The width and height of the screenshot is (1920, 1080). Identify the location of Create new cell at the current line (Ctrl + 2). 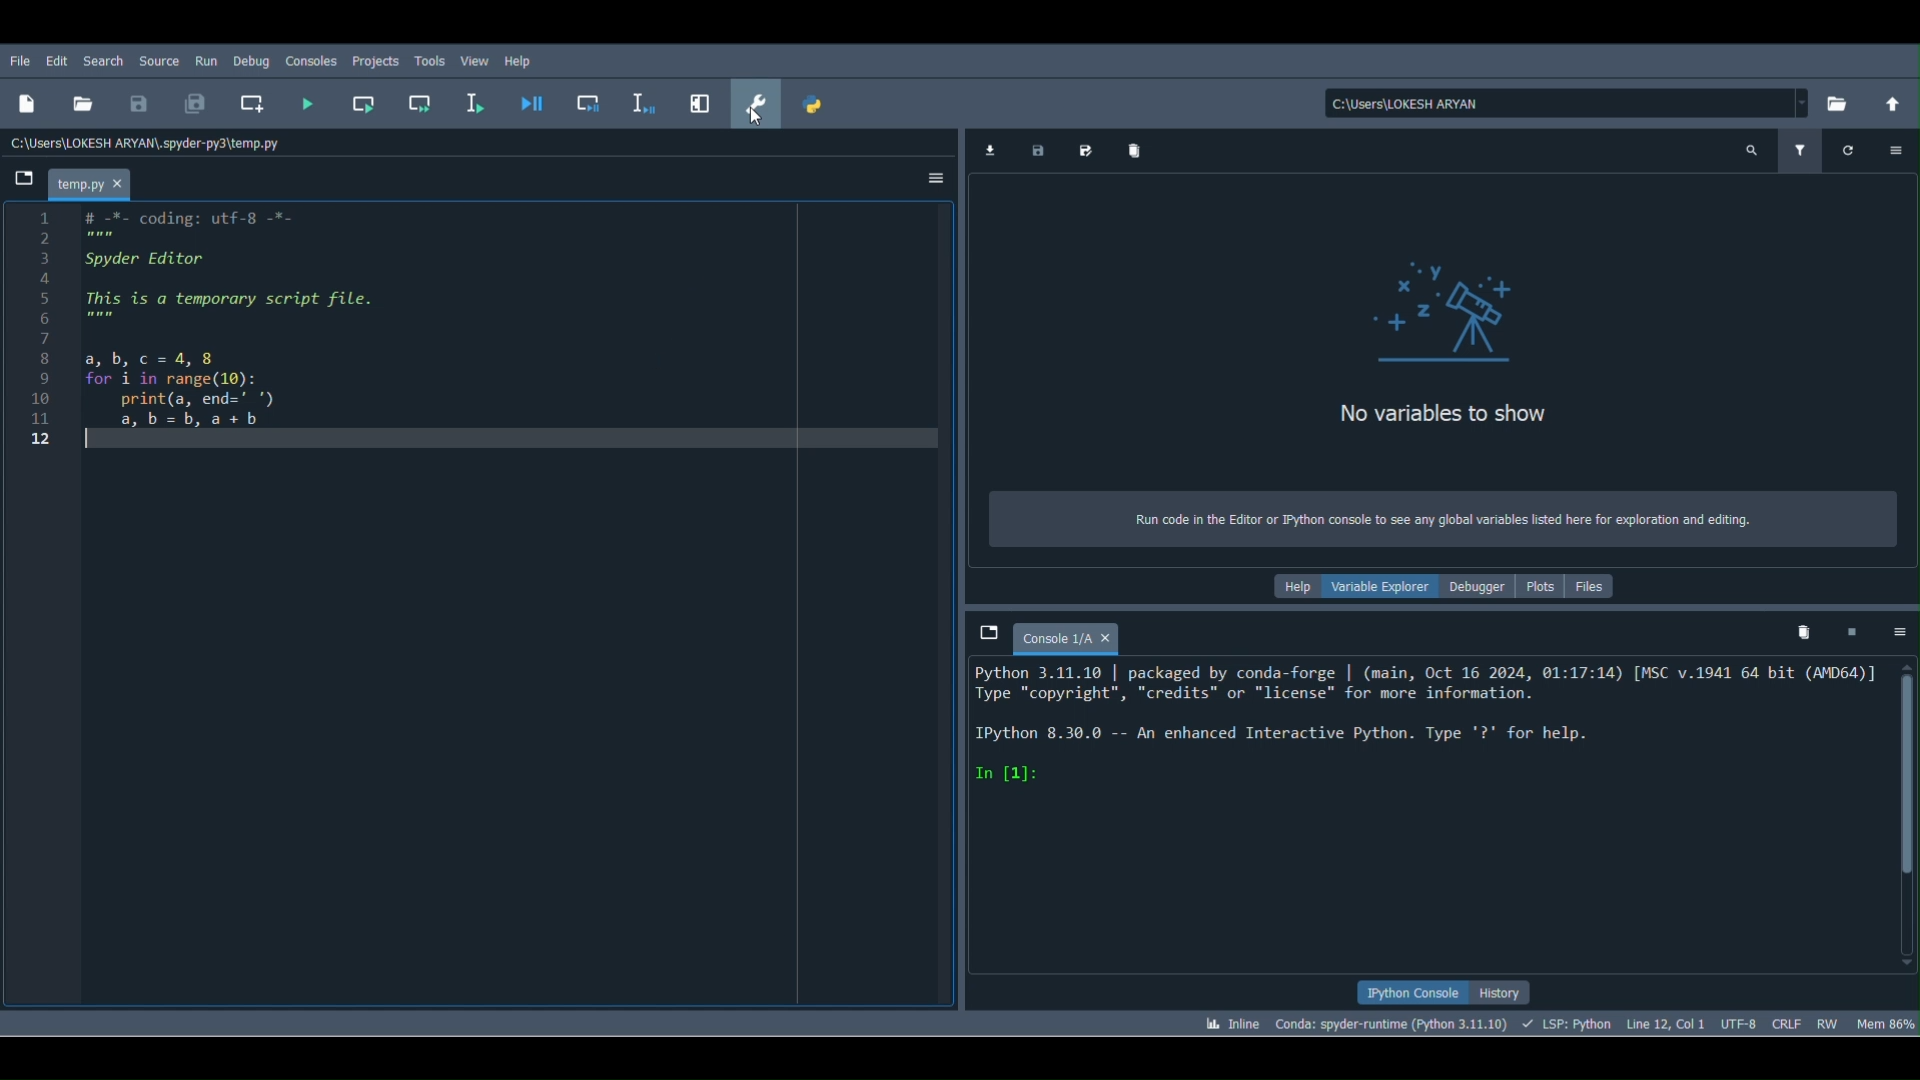
(252, 103).